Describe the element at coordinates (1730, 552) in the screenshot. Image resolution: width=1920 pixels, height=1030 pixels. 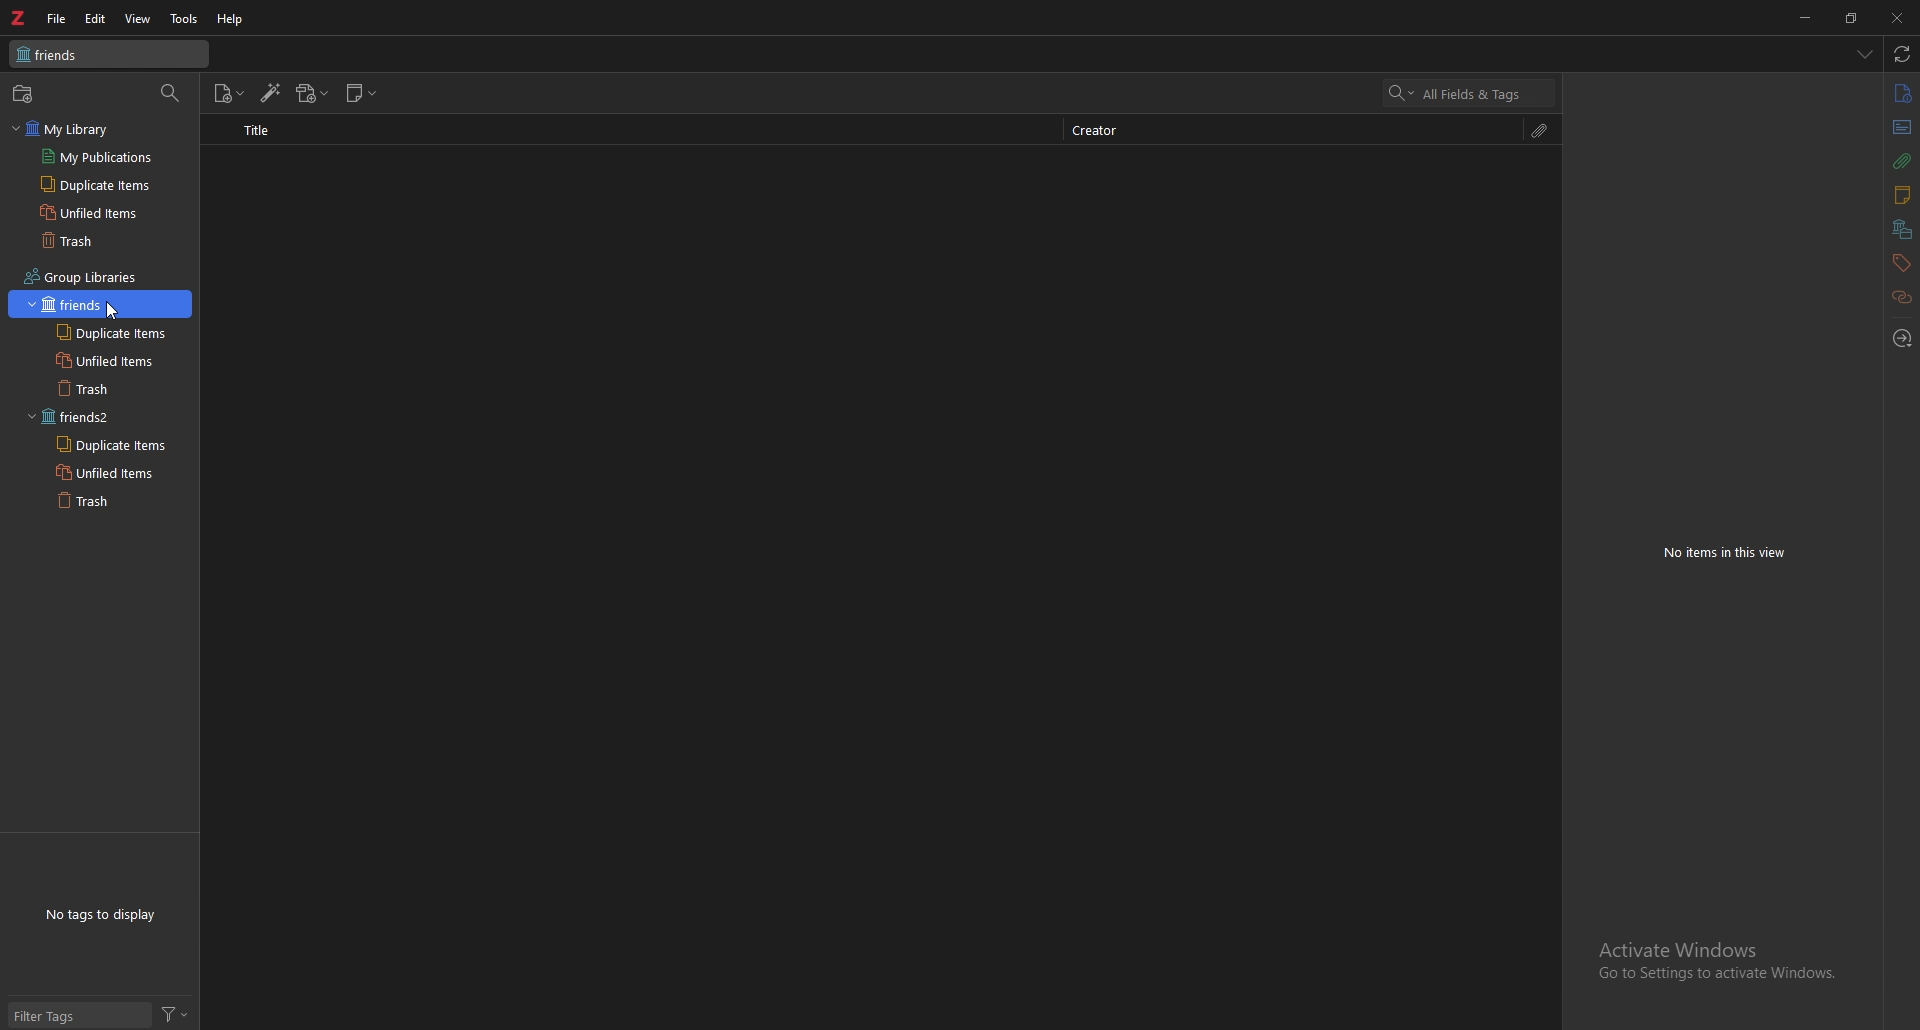
I see `No items in this view` at that location.